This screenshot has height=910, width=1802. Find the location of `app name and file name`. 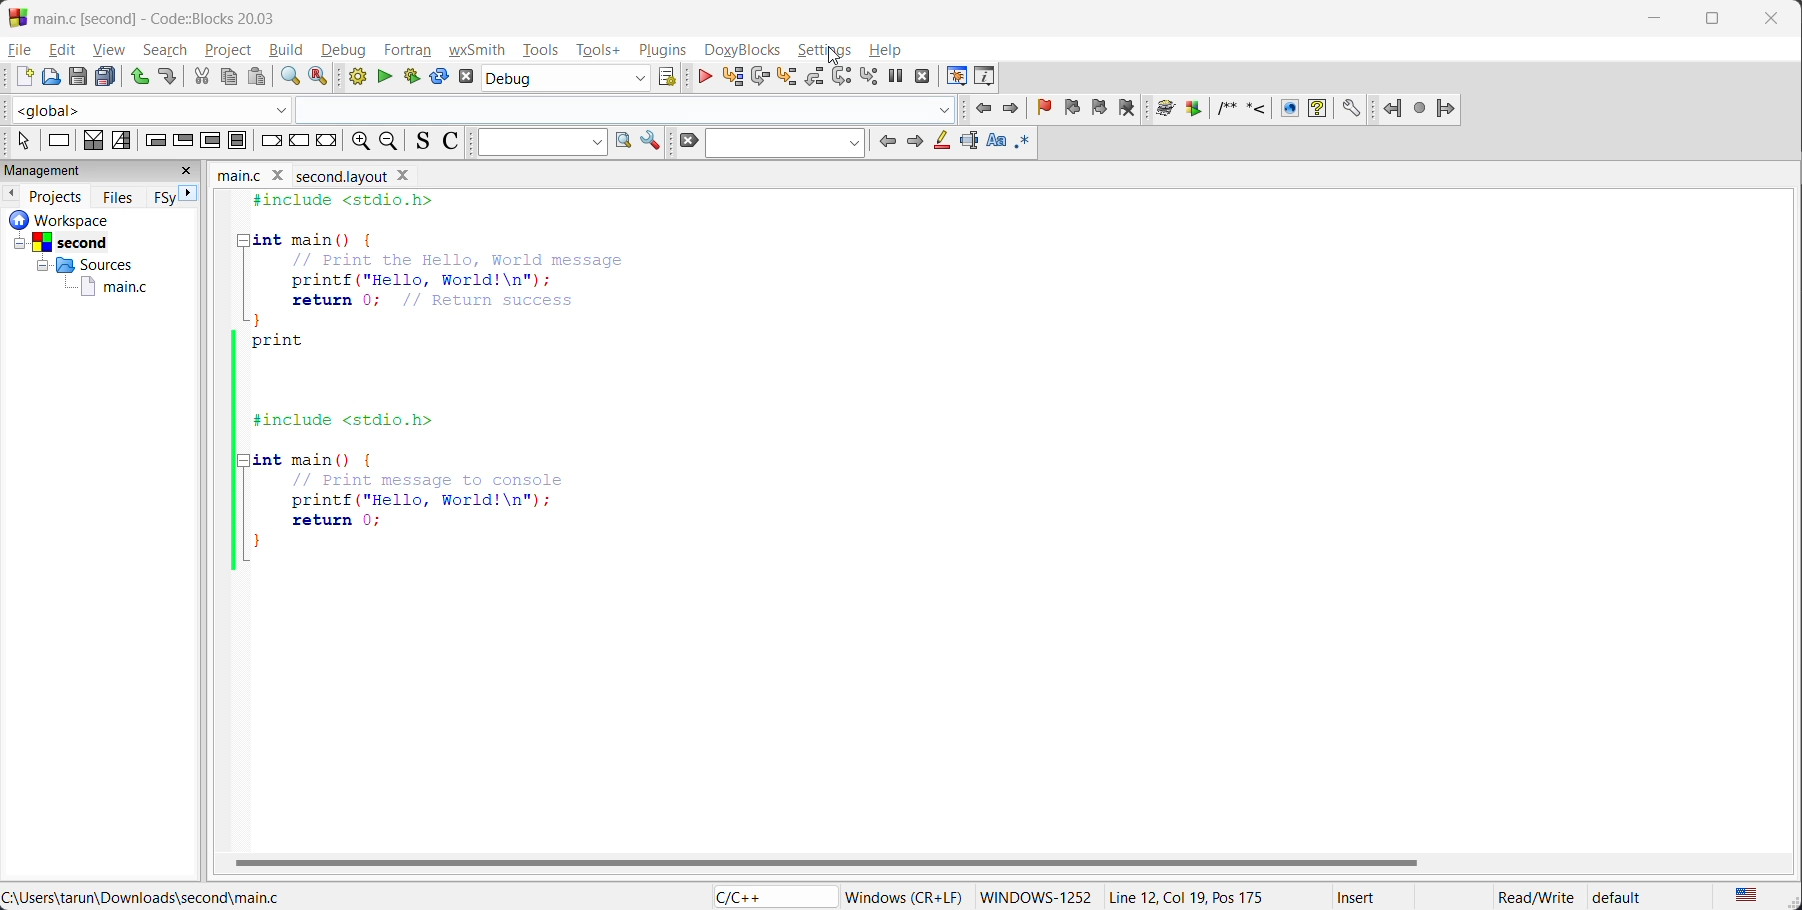

app name and file name is located at coordinates (196, 17).